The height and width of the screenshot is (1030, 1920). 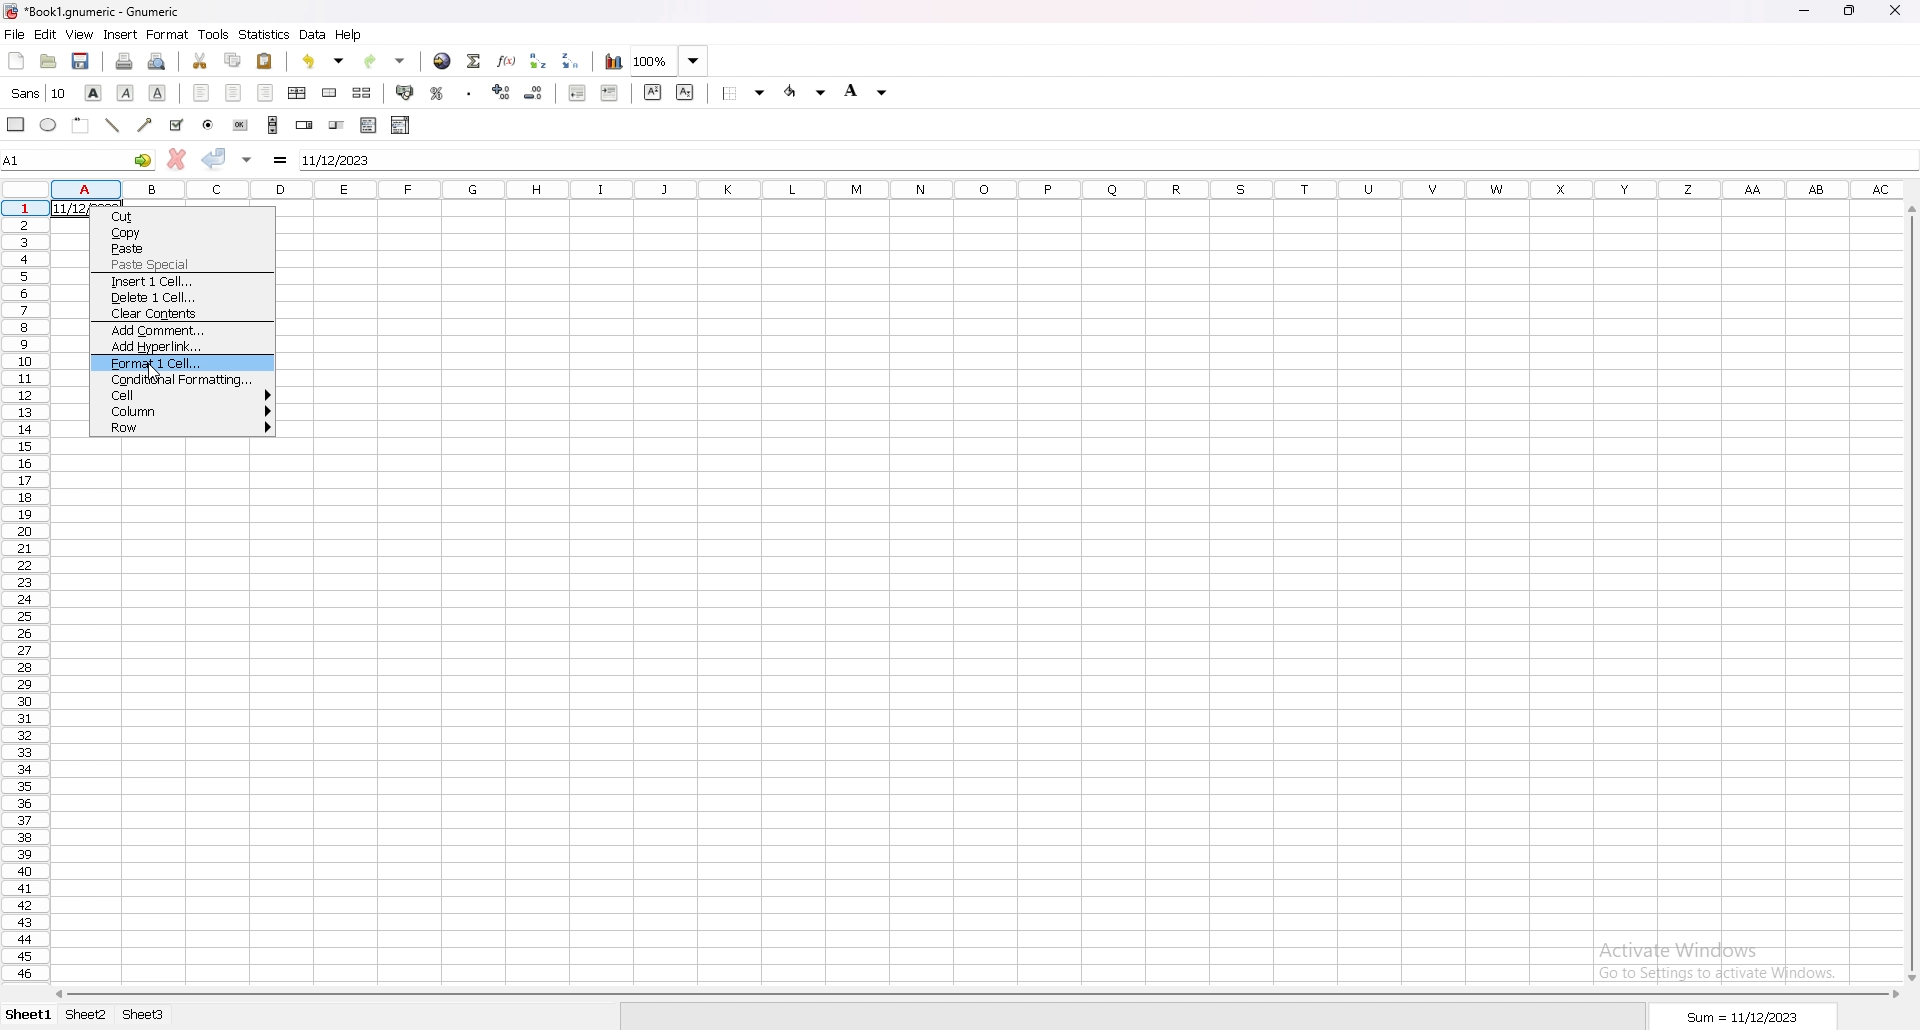 What do you see at coordinates (157, 93) in the screenshot?
I see `underline` at bounding box center [157, 93].